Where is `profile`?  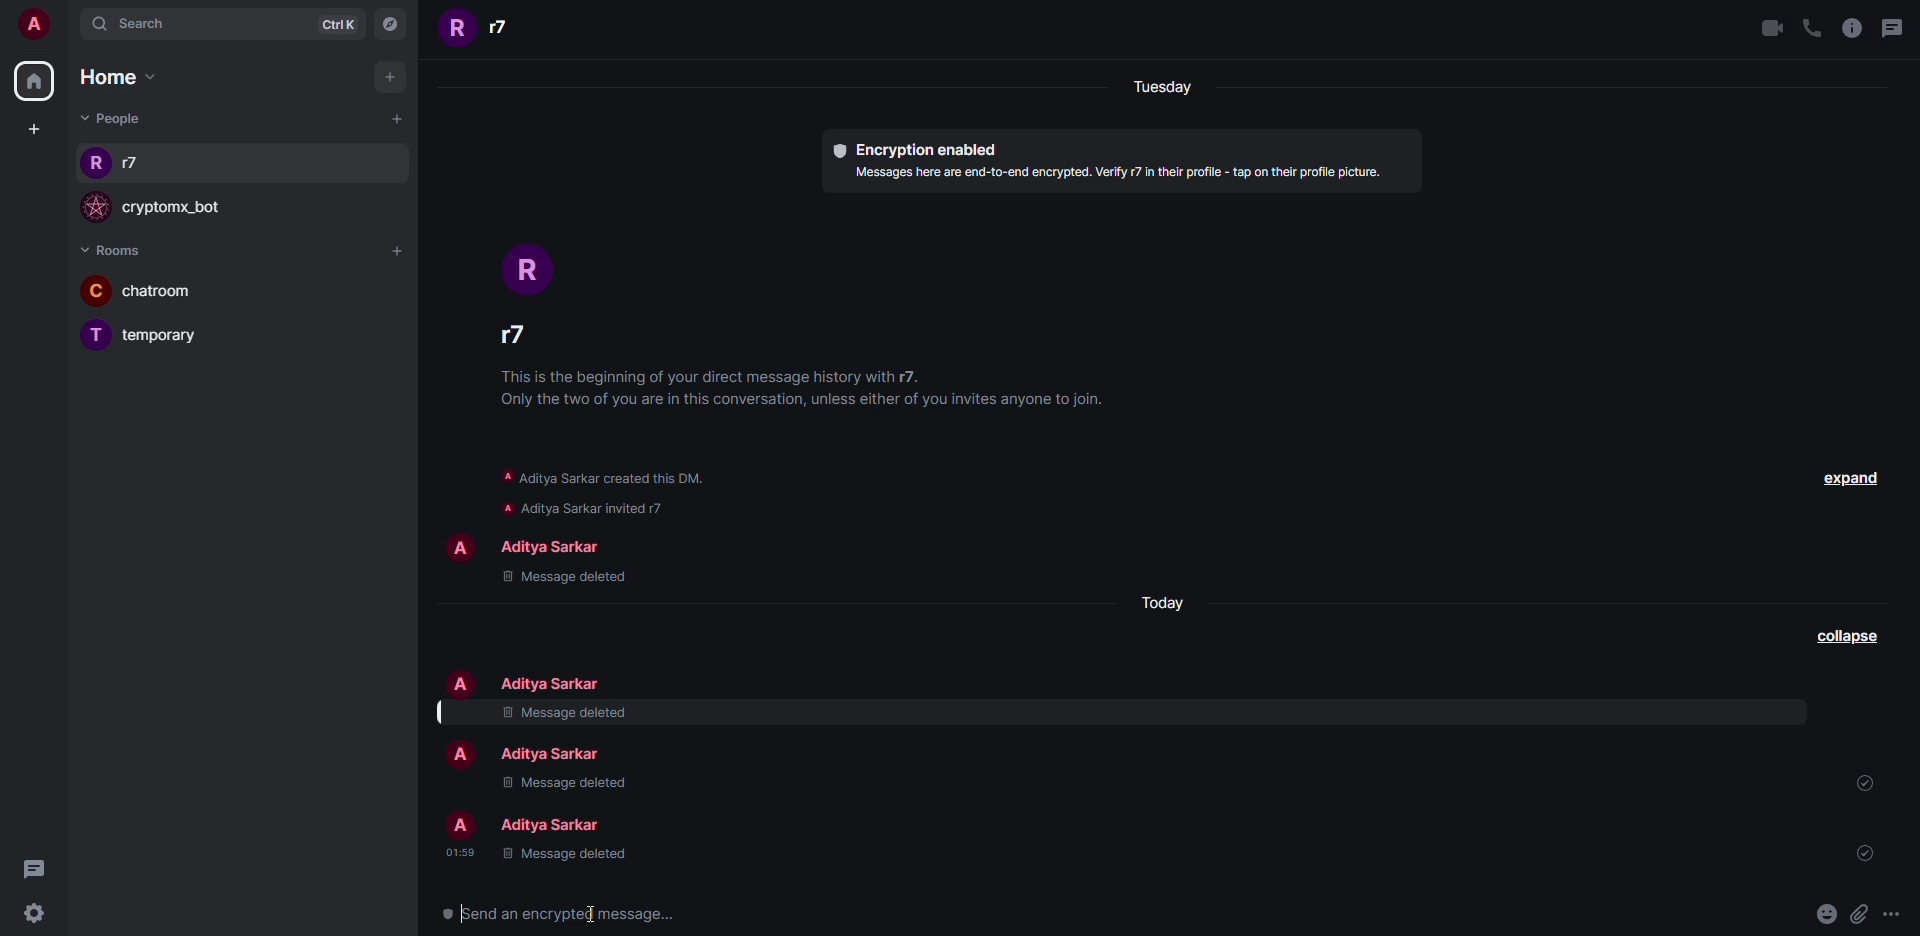 profile is located at coordinates (96, 208).